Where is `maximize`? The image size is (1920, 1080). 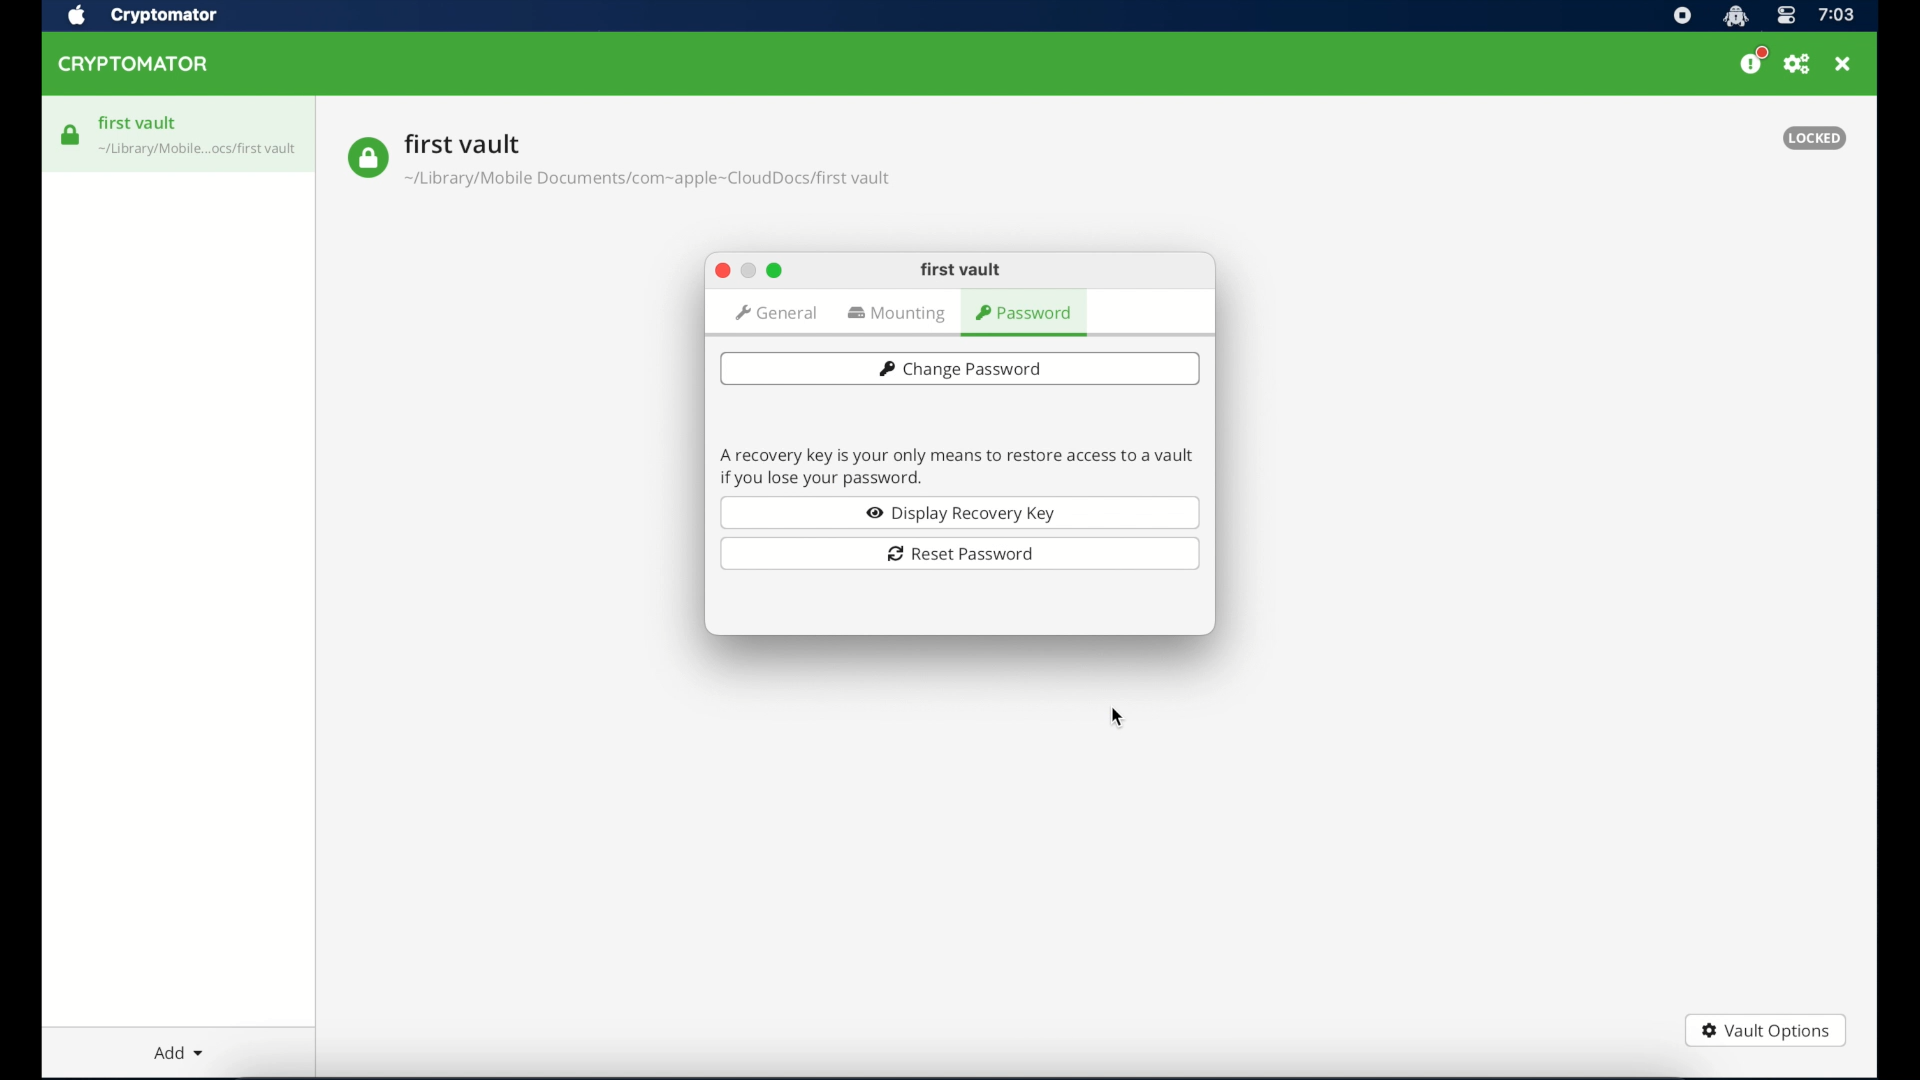
maximize is located at coordinates (775, 270).